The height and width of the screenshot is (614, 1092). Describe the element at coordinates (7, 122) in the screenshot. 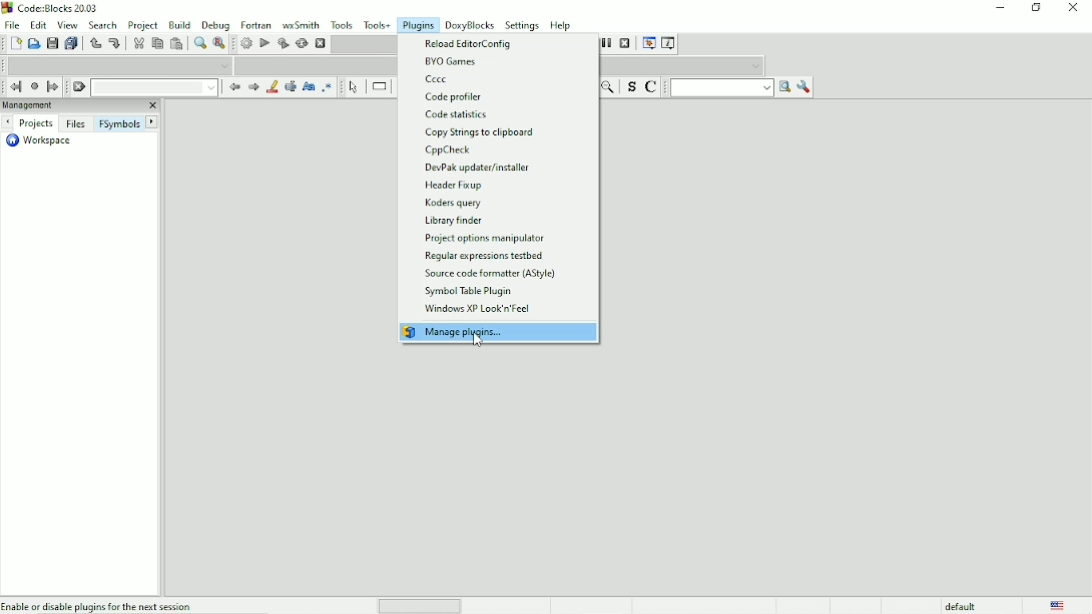

I see `Next` at that location.